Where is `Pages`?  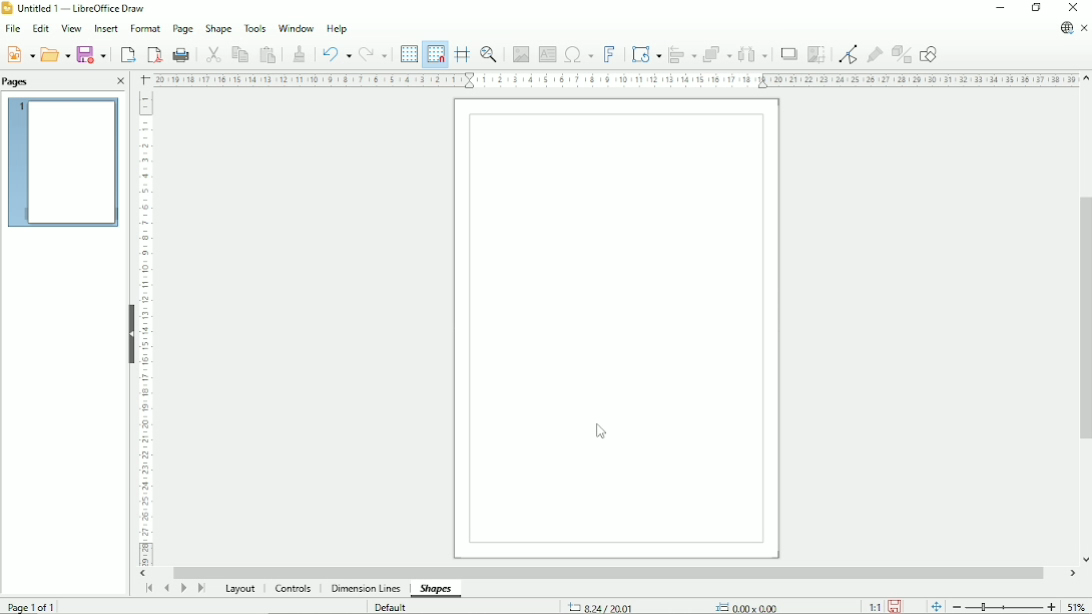
Pages is located at coordinates (19, 82).